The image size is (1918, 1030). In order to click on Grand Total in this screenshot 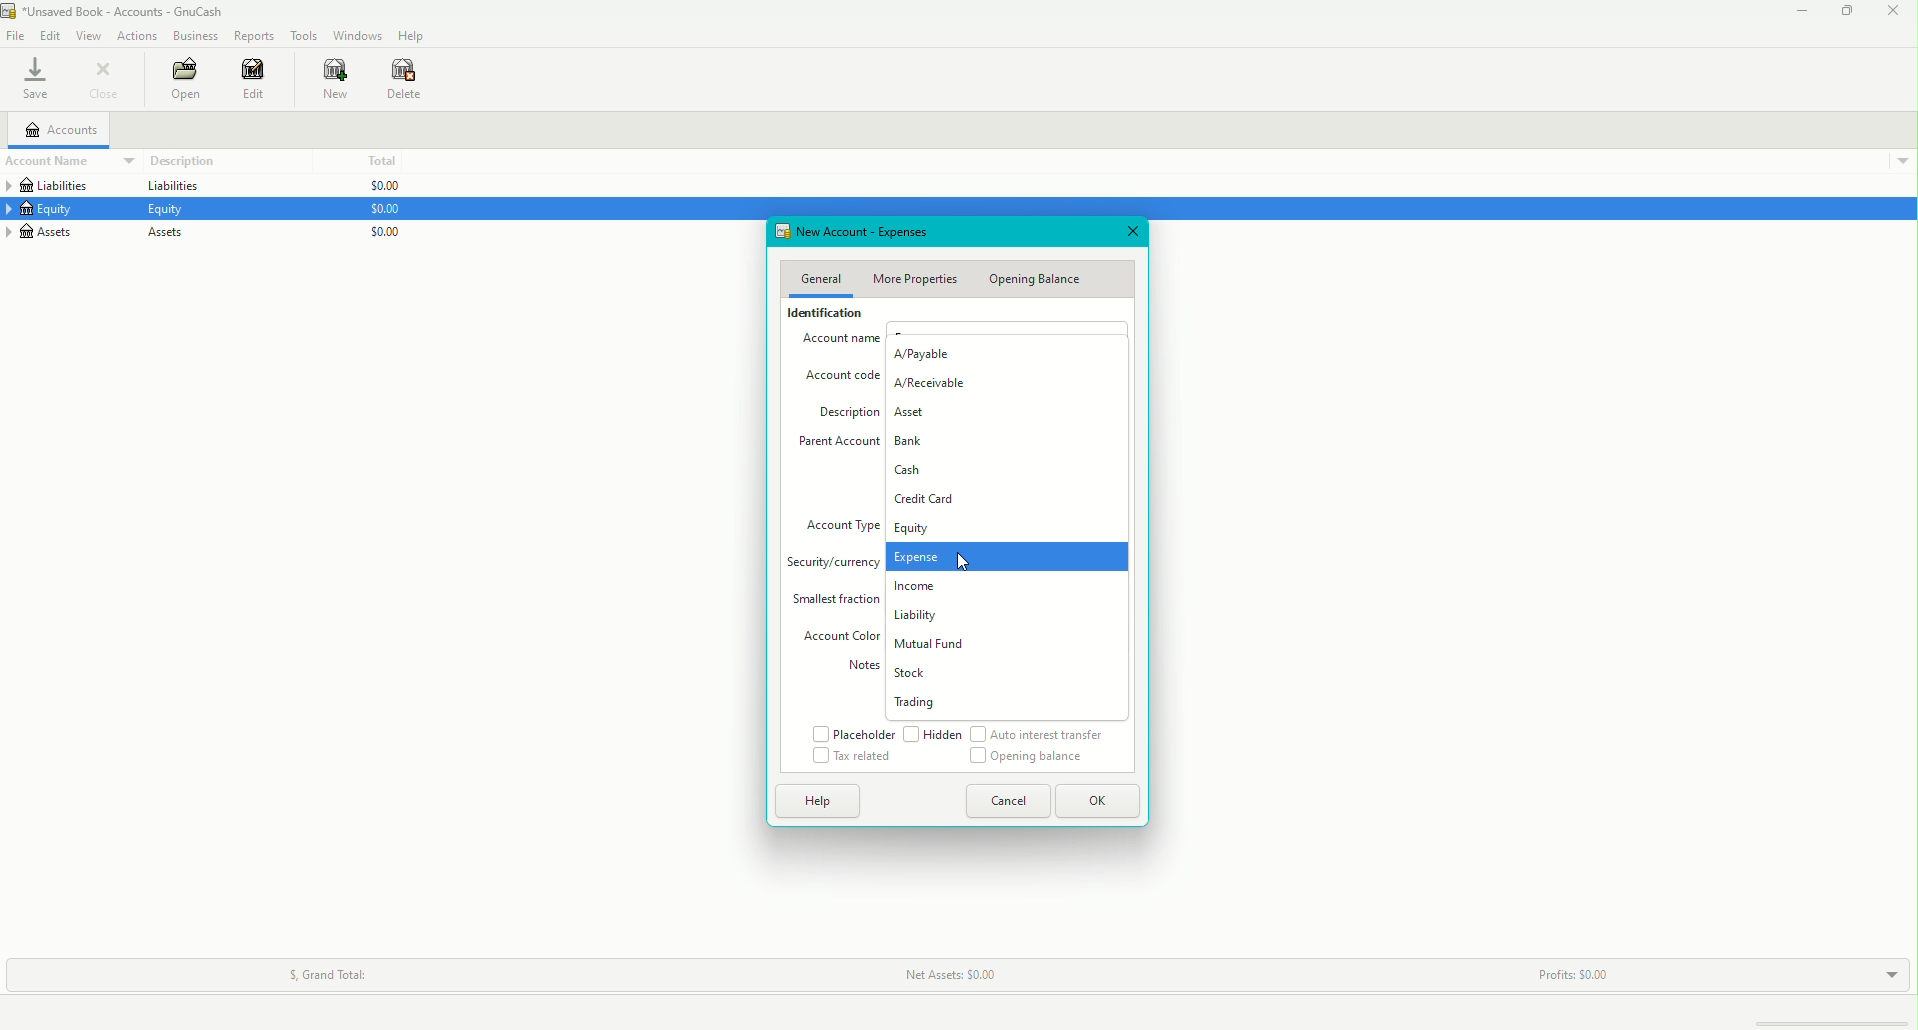, I will do `click(326, 971)`.